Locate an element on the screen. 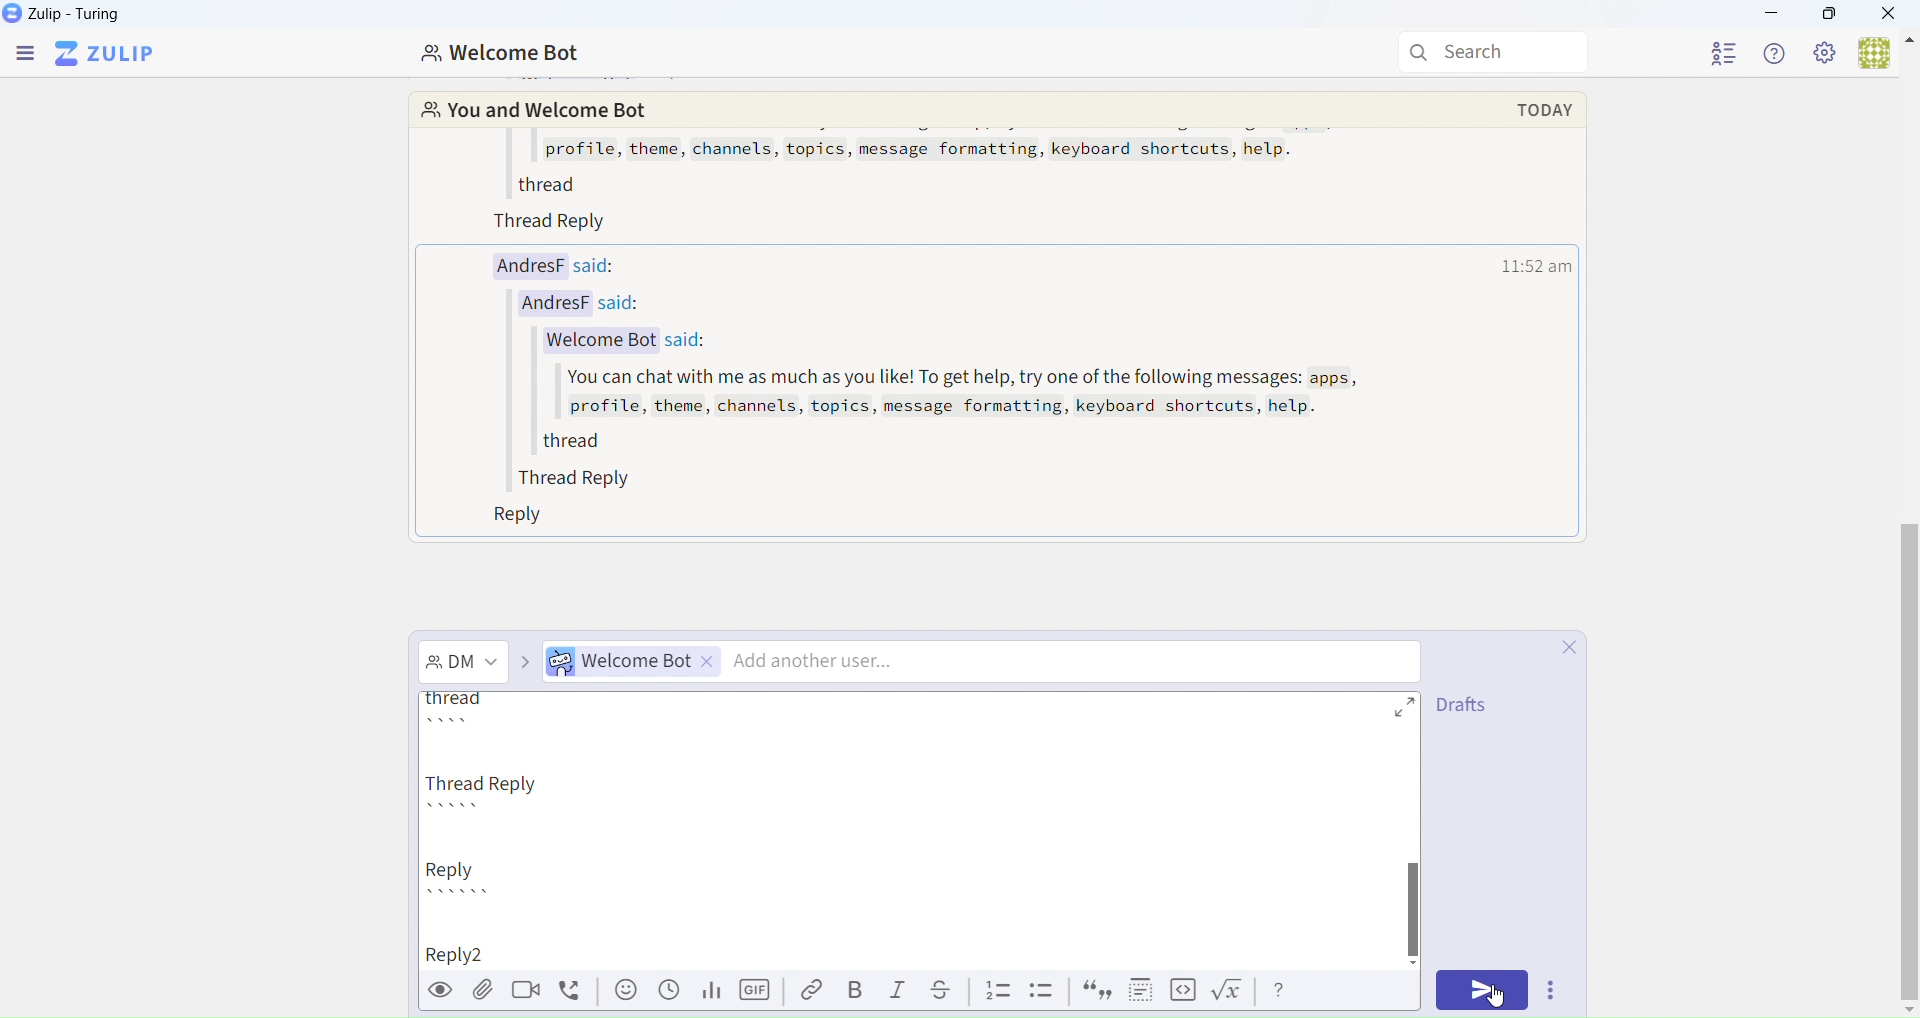 This screenshot has height=1018, width=1920. Reply is located at coordinates (459, 877).